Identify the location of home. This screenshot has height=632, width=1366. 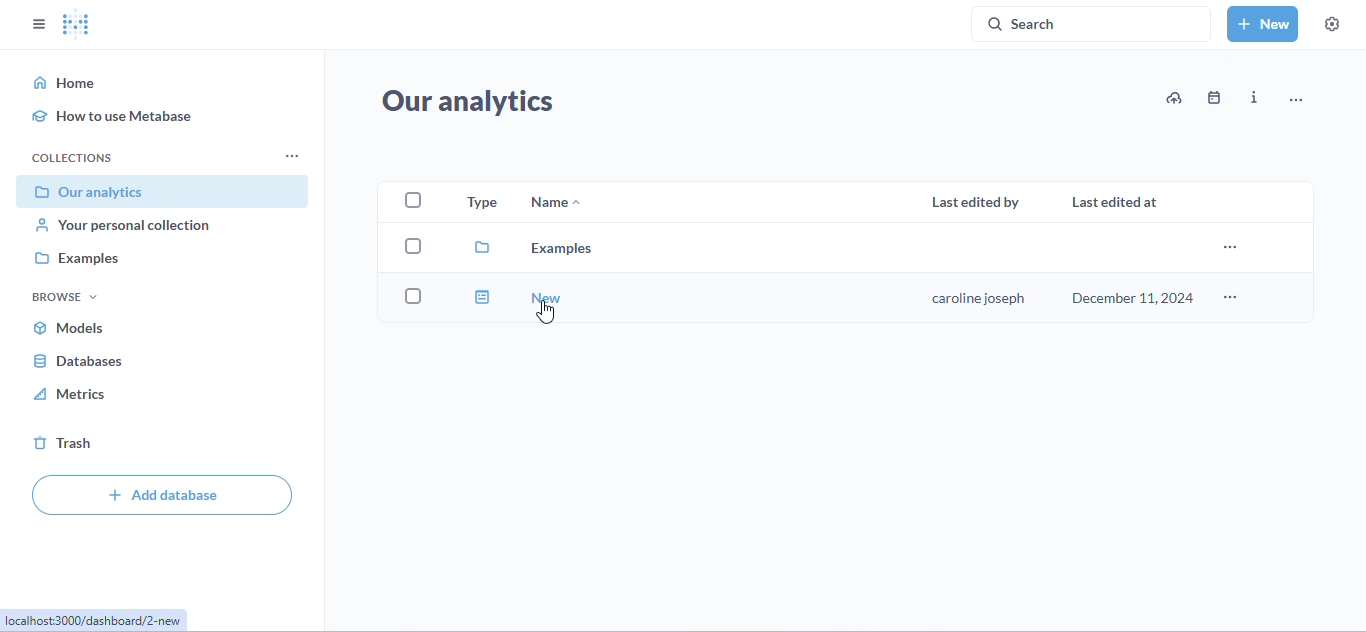
(64, 83).